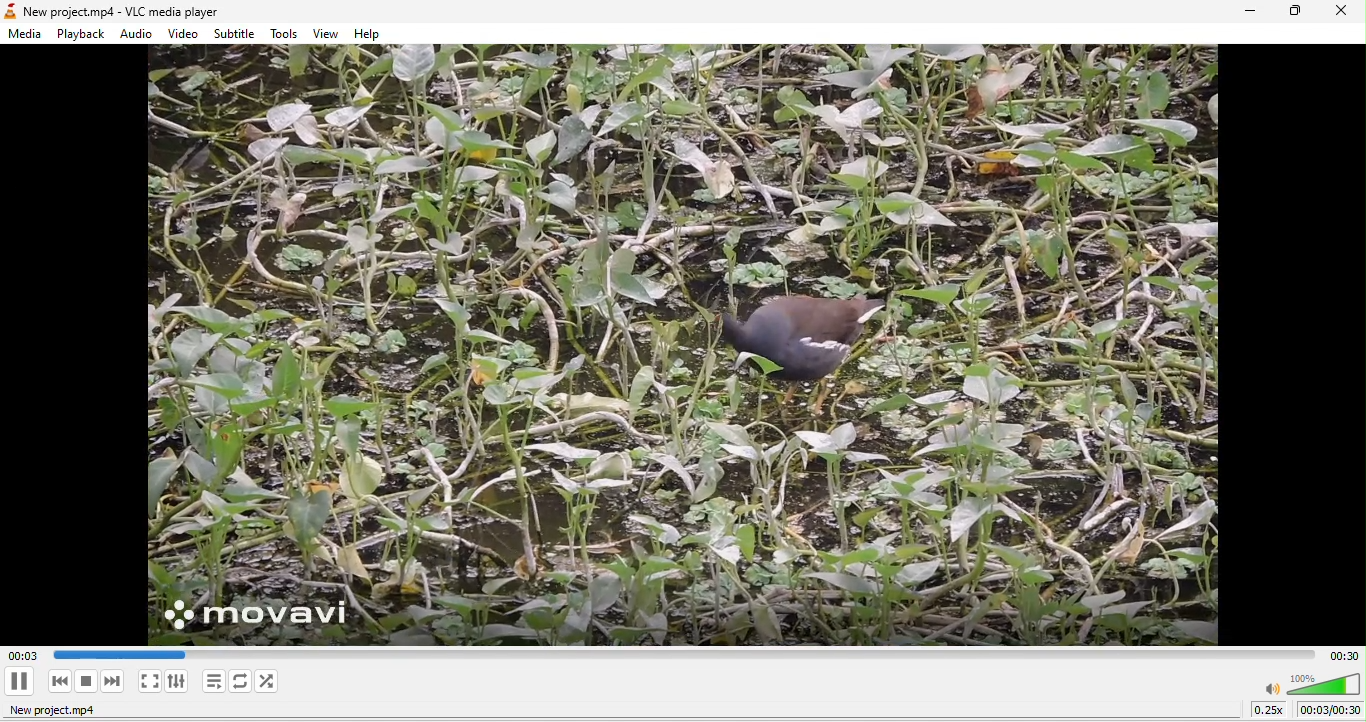 This screenshot has width=1366, height=722. What do you see at coordinates (271, 681) in the screenshot?
I see `random` at bounding box center [271, 681].